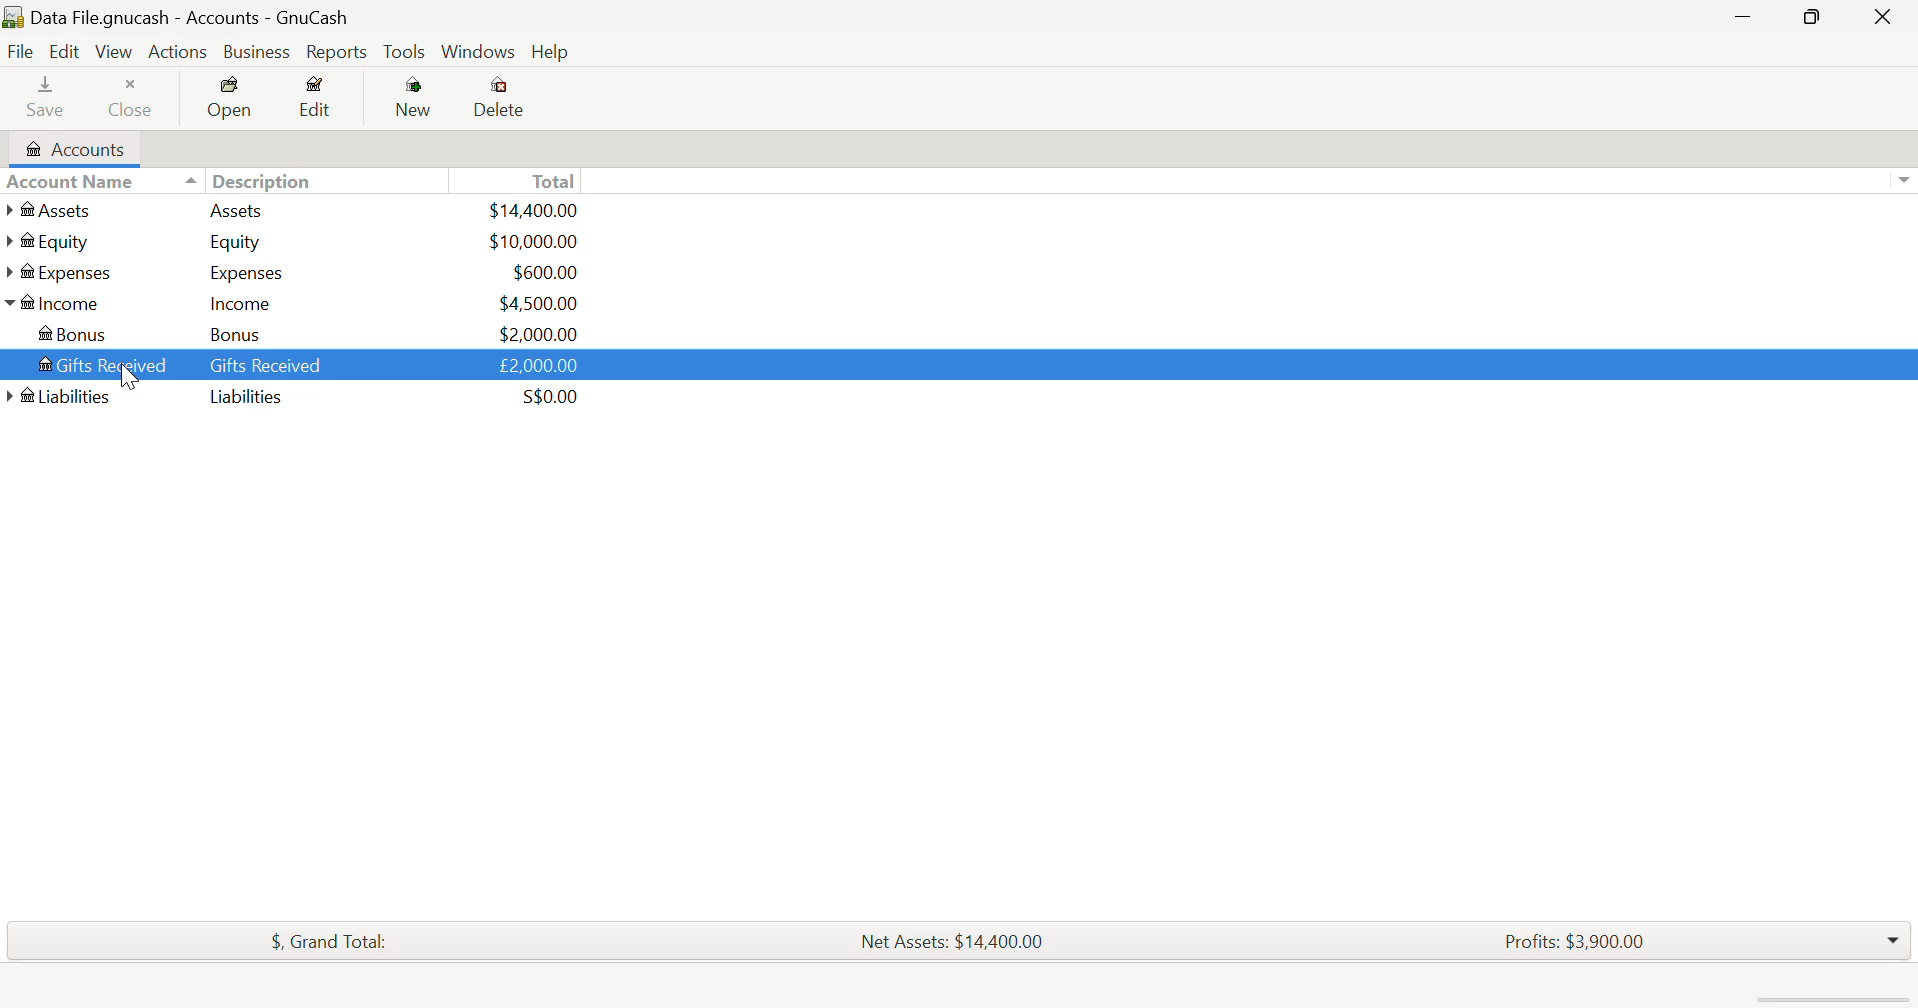 The width and height of the screenshot is (1918, 1008). Describe the element at coordinates (135, 93) in the screenshot. I see `Close` at that location.